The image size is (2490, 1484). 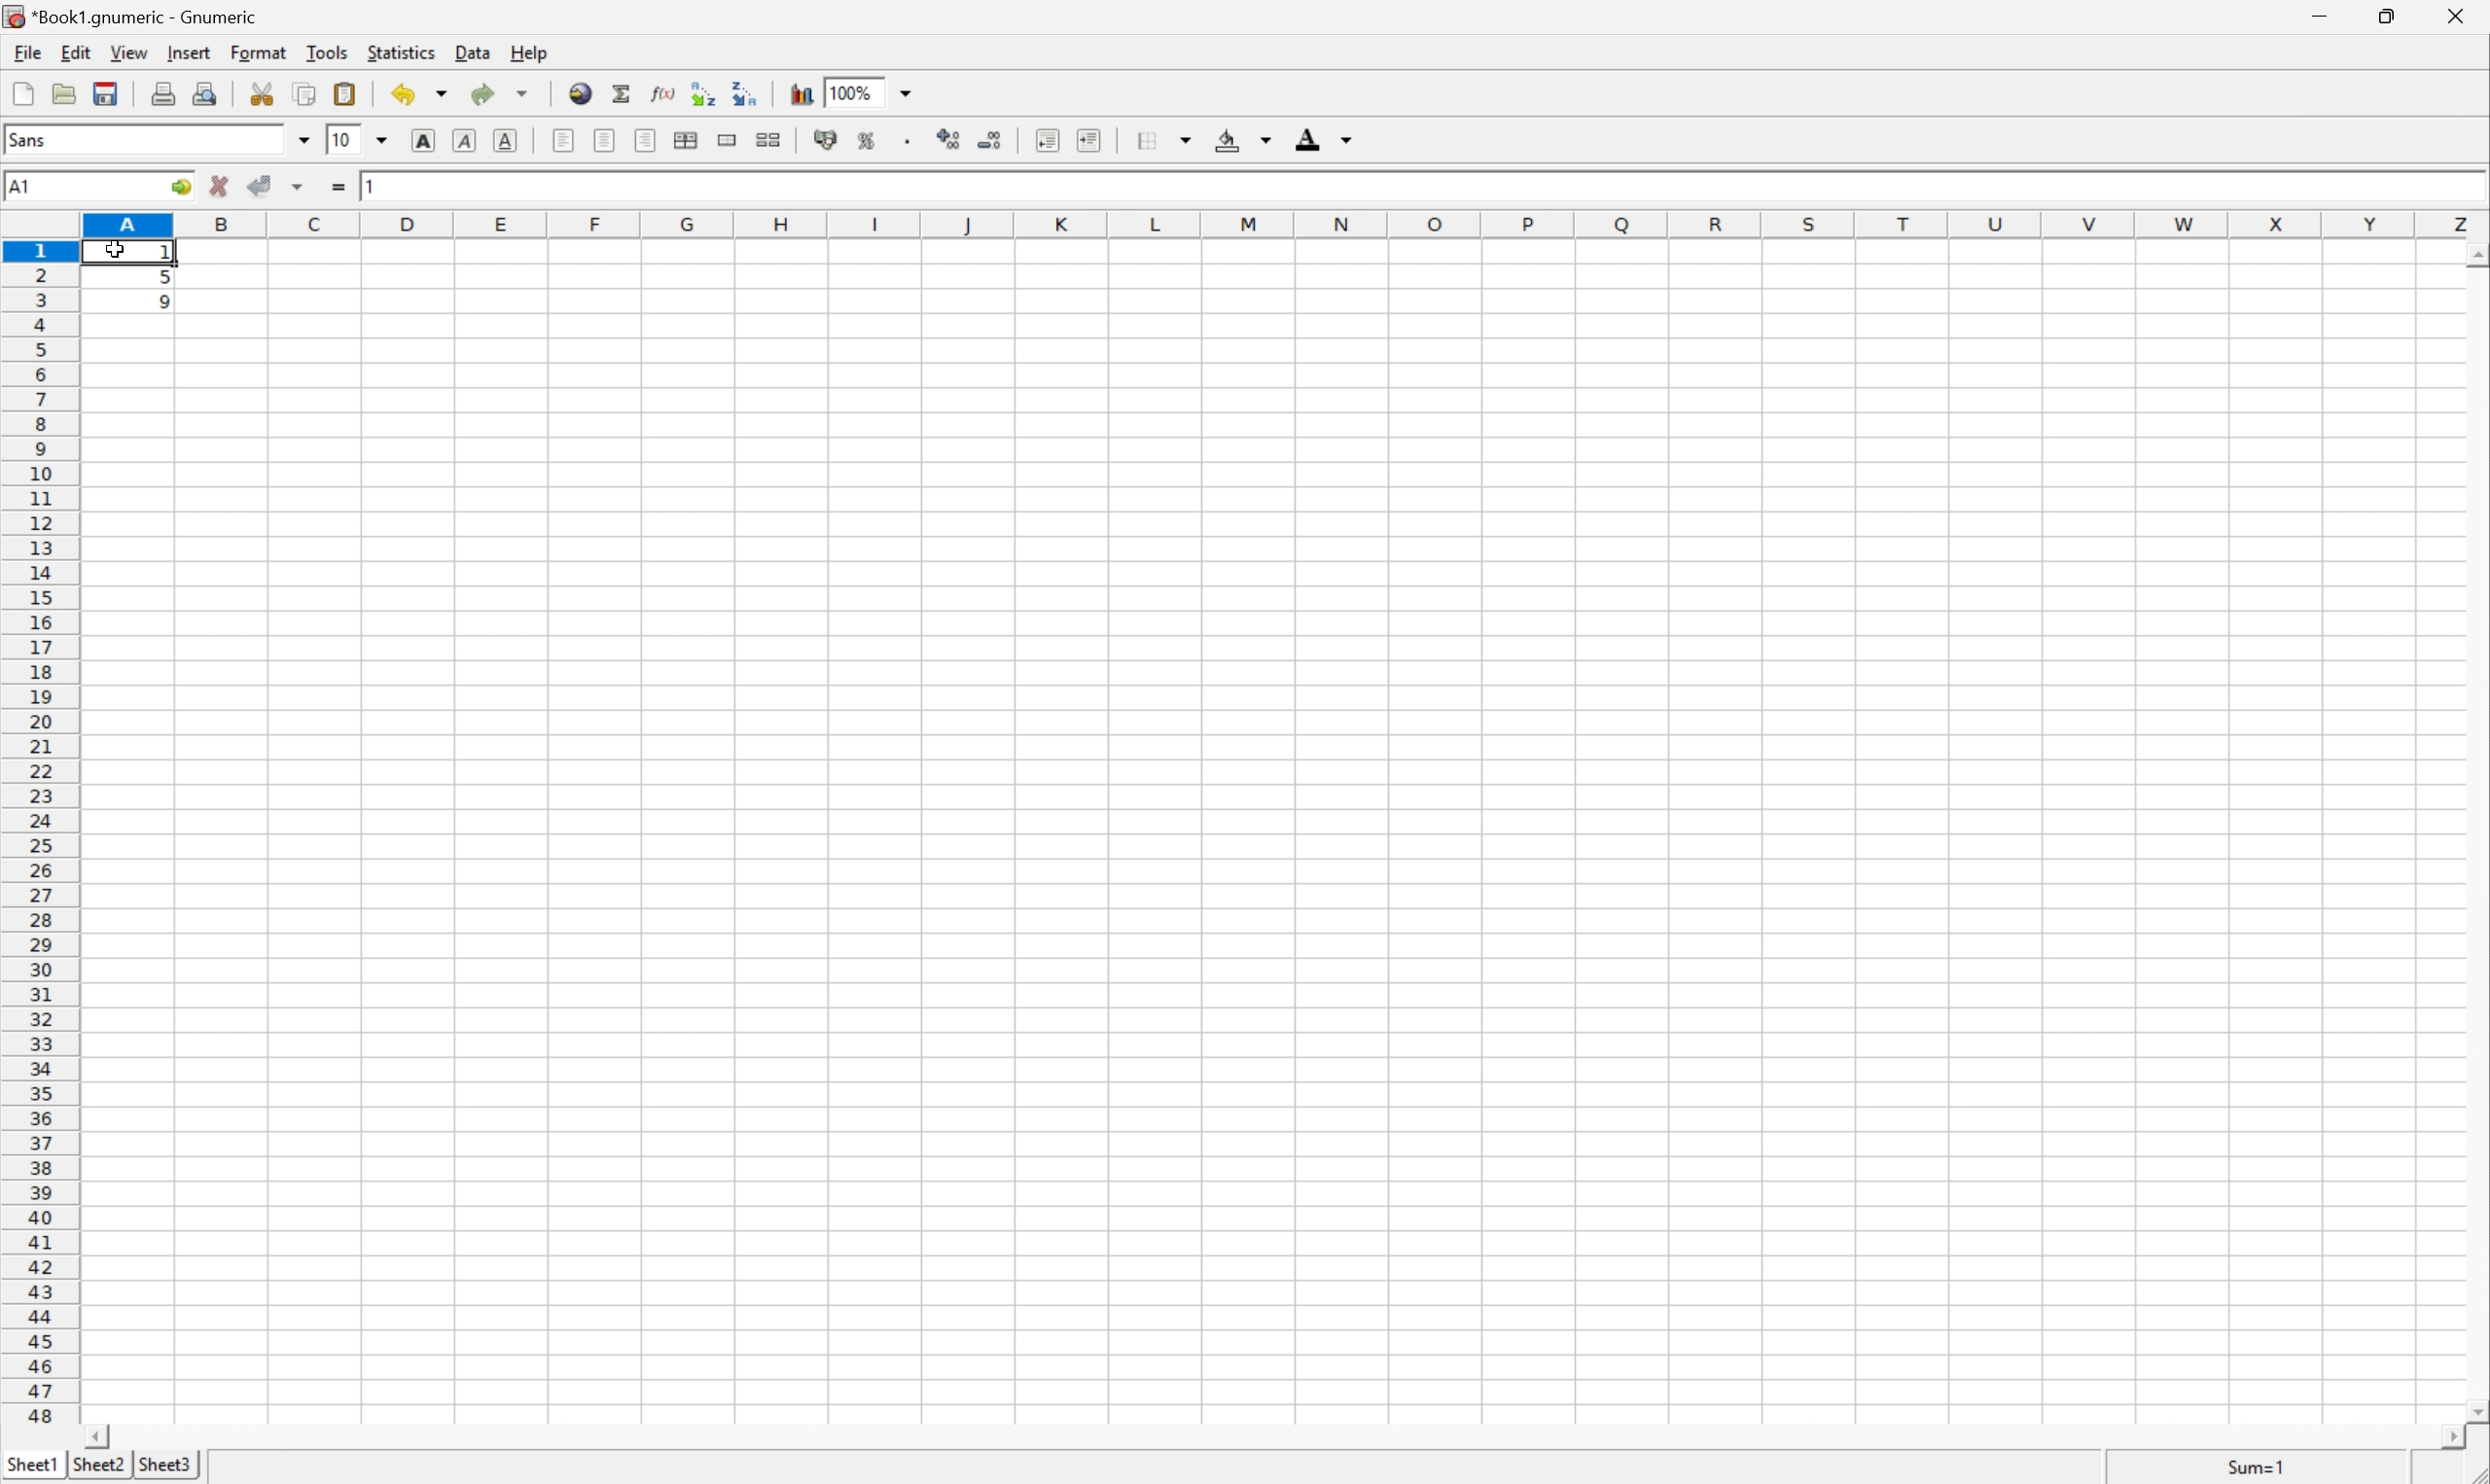 I want to click on print preview, so click(x=204, y=91).